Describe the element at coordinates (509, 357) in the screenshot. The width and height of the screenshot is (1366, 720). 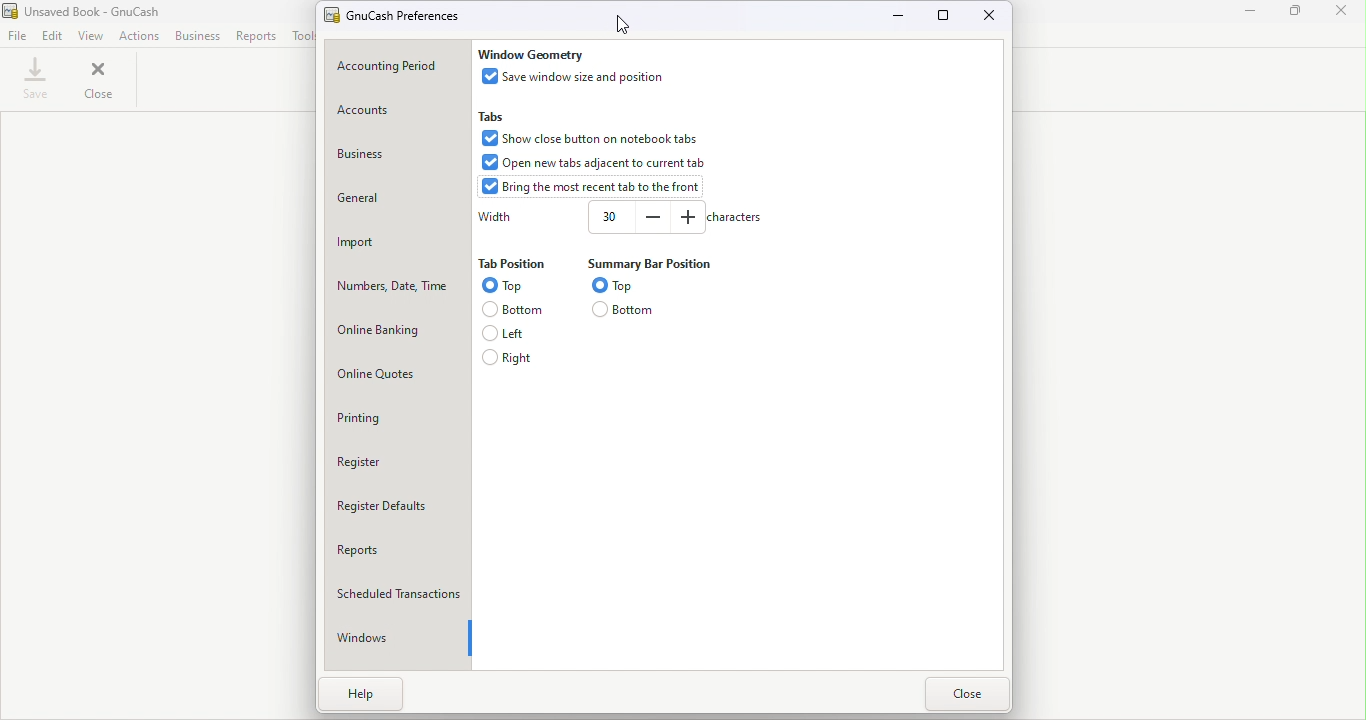
I see `Right ` at that location.